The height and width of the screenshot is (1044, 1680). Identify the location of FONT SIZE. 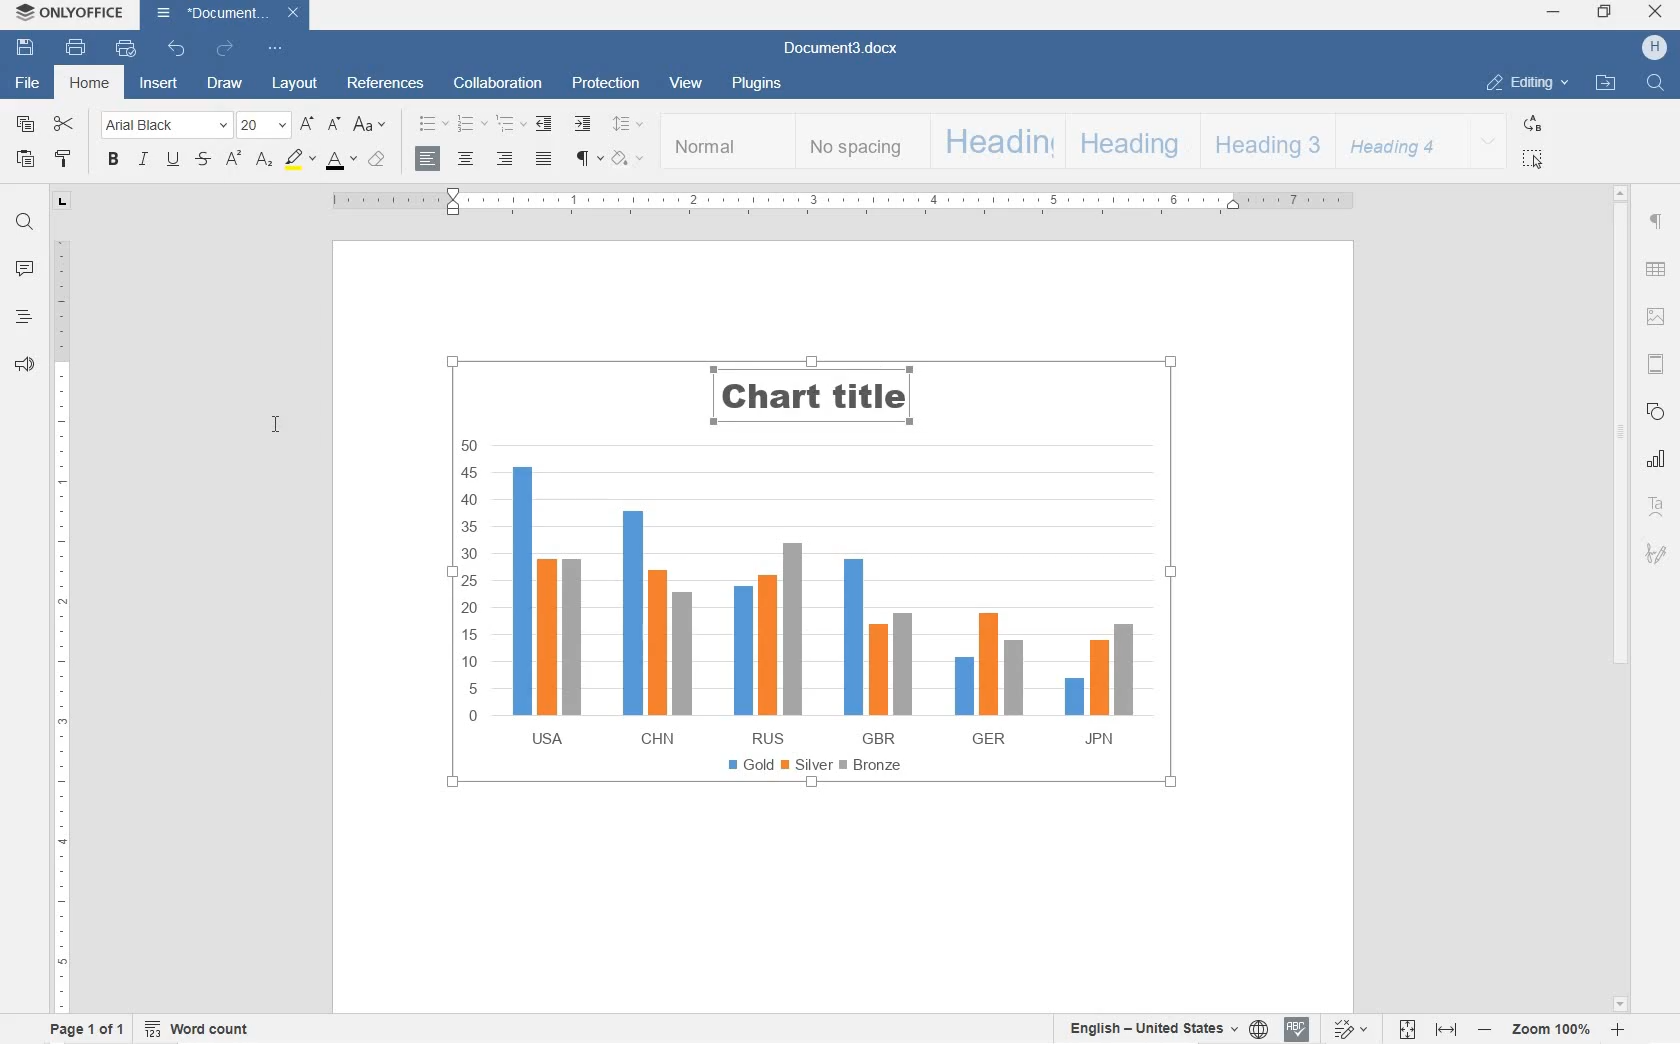
(264, 125).